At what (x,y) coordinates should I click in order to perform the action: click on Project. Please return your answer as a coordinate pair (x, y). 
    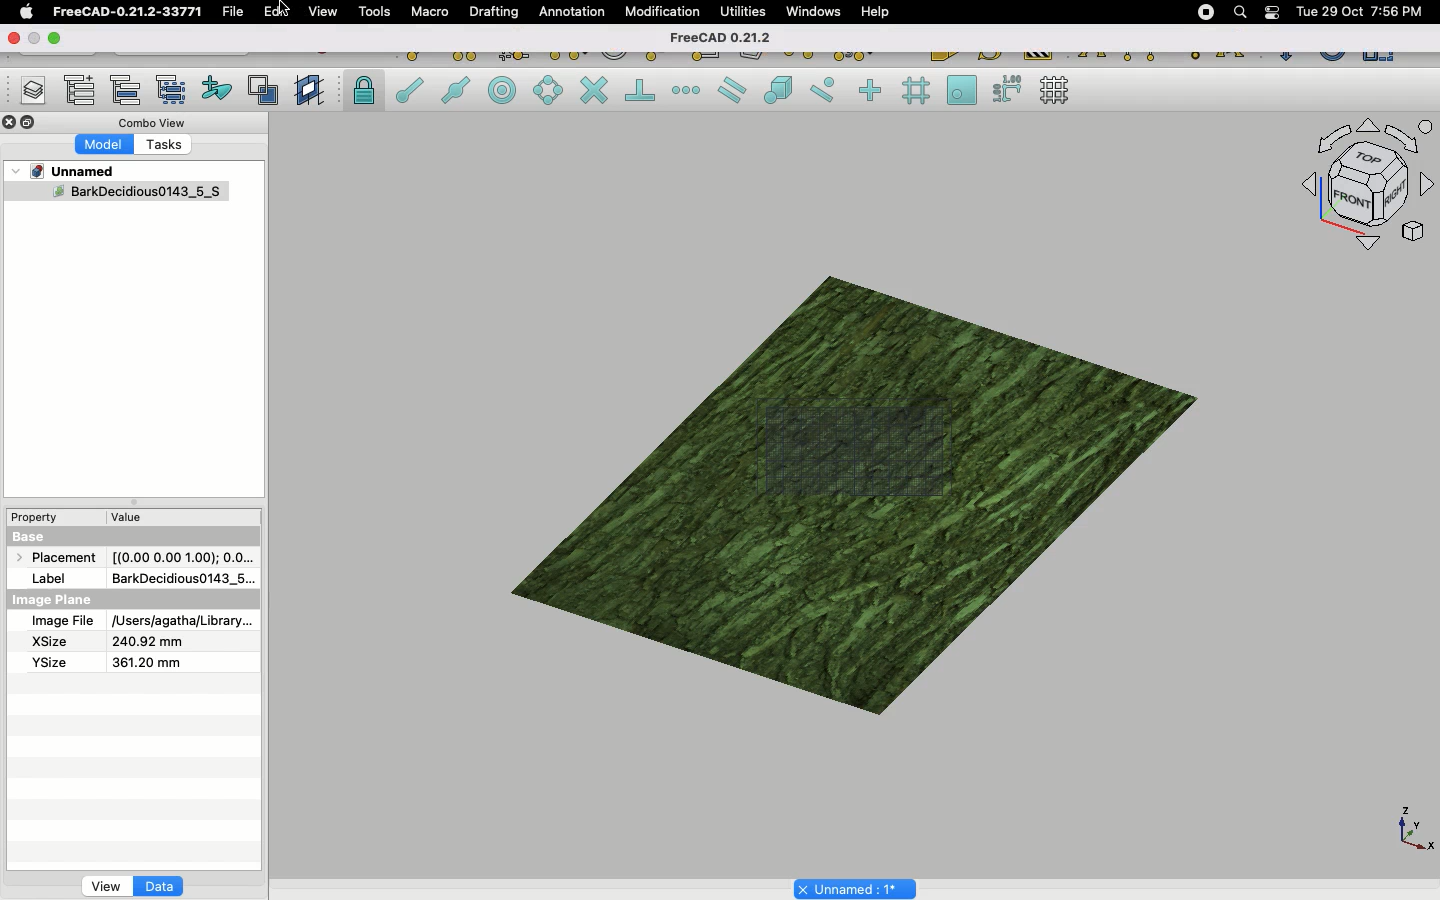
    Looking at the image, I should click on (74, 171).